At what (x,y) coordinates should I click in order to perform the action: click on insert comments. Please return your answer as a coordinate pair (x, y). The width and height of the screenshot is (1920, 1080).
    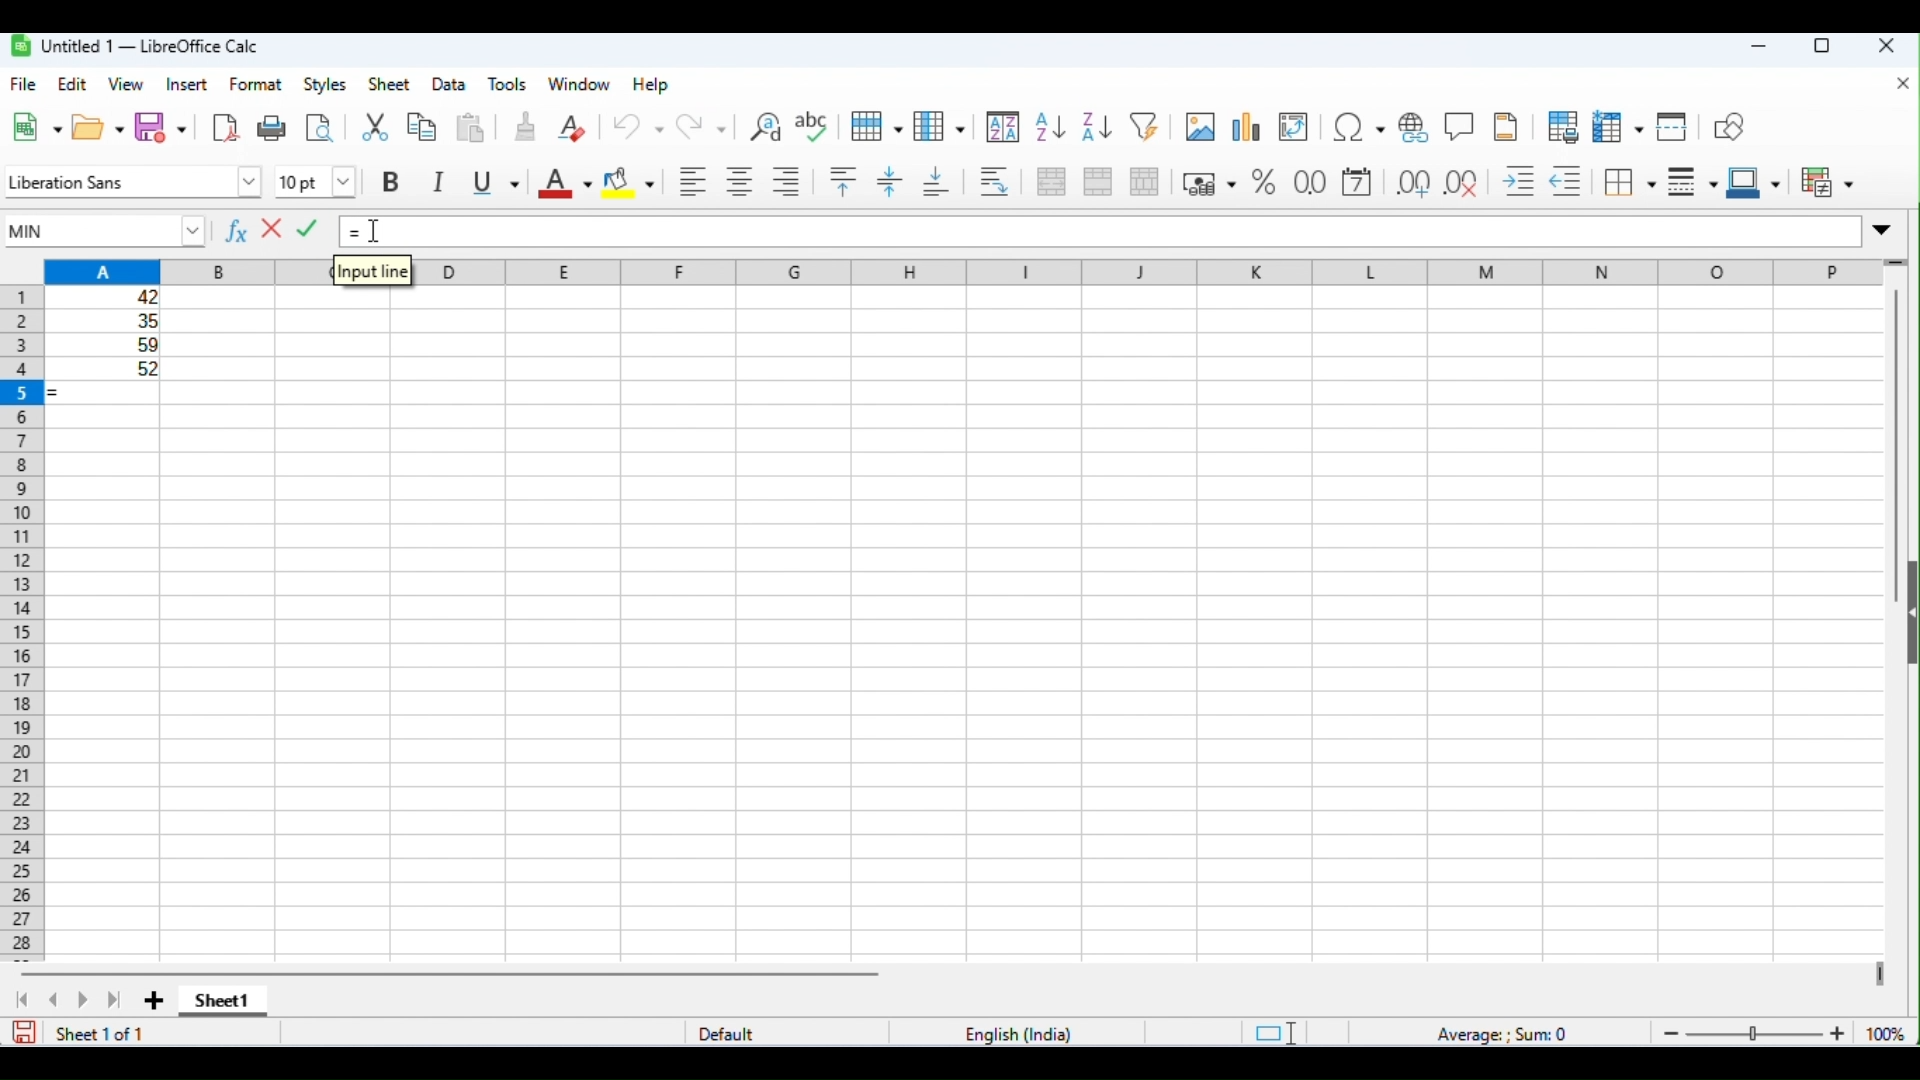
    Looking at the image, I should click on (1459, 126).